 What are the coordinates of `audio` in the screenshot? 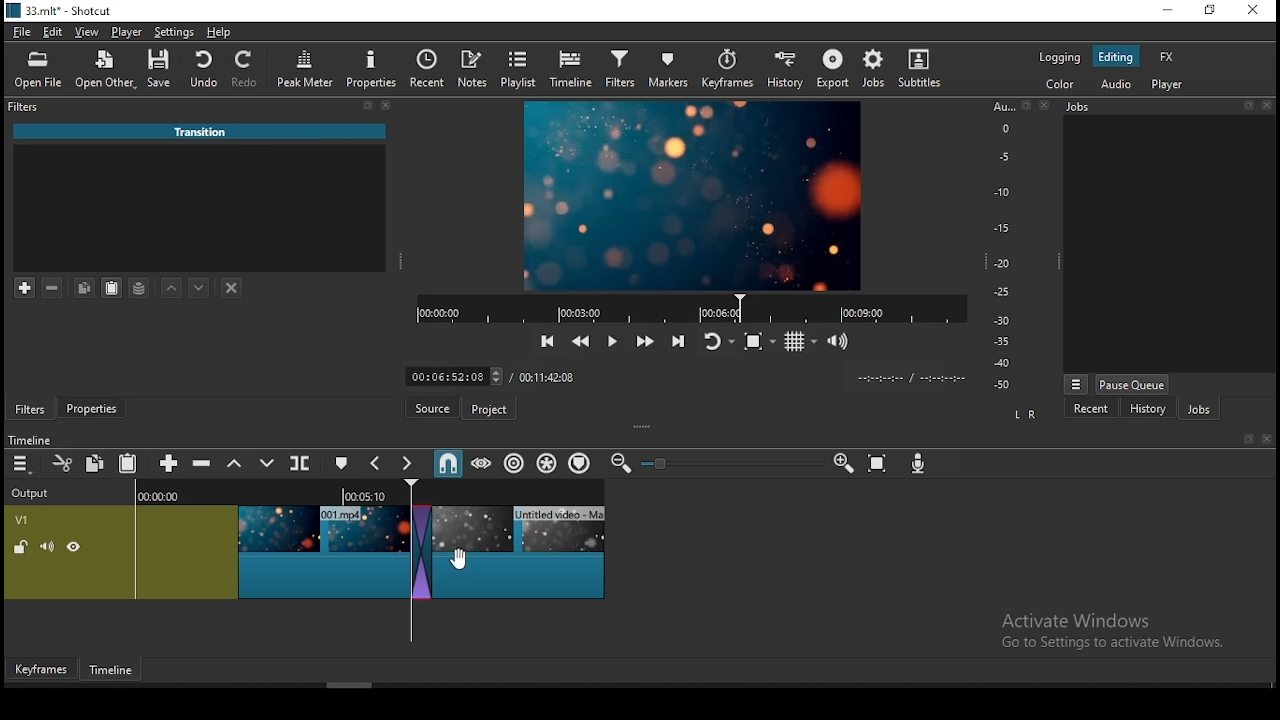 It's located at (1118, 84).